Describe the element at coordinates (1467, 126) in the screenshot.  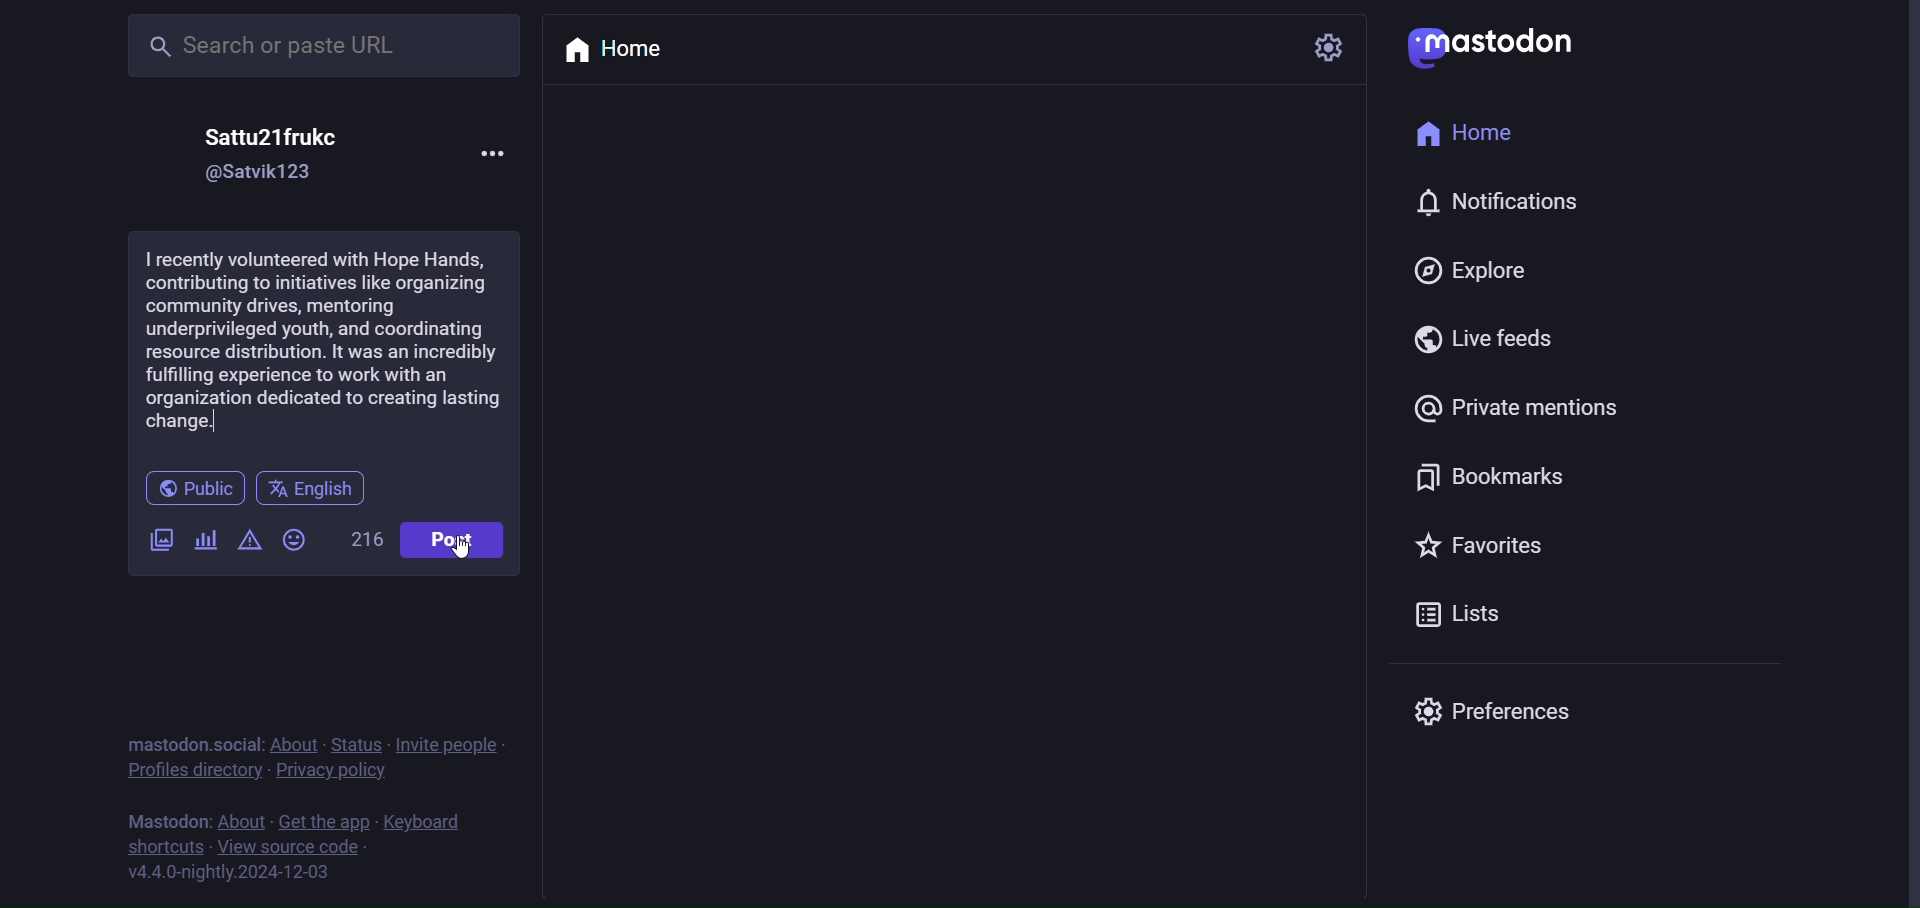
I see `home` at that location.